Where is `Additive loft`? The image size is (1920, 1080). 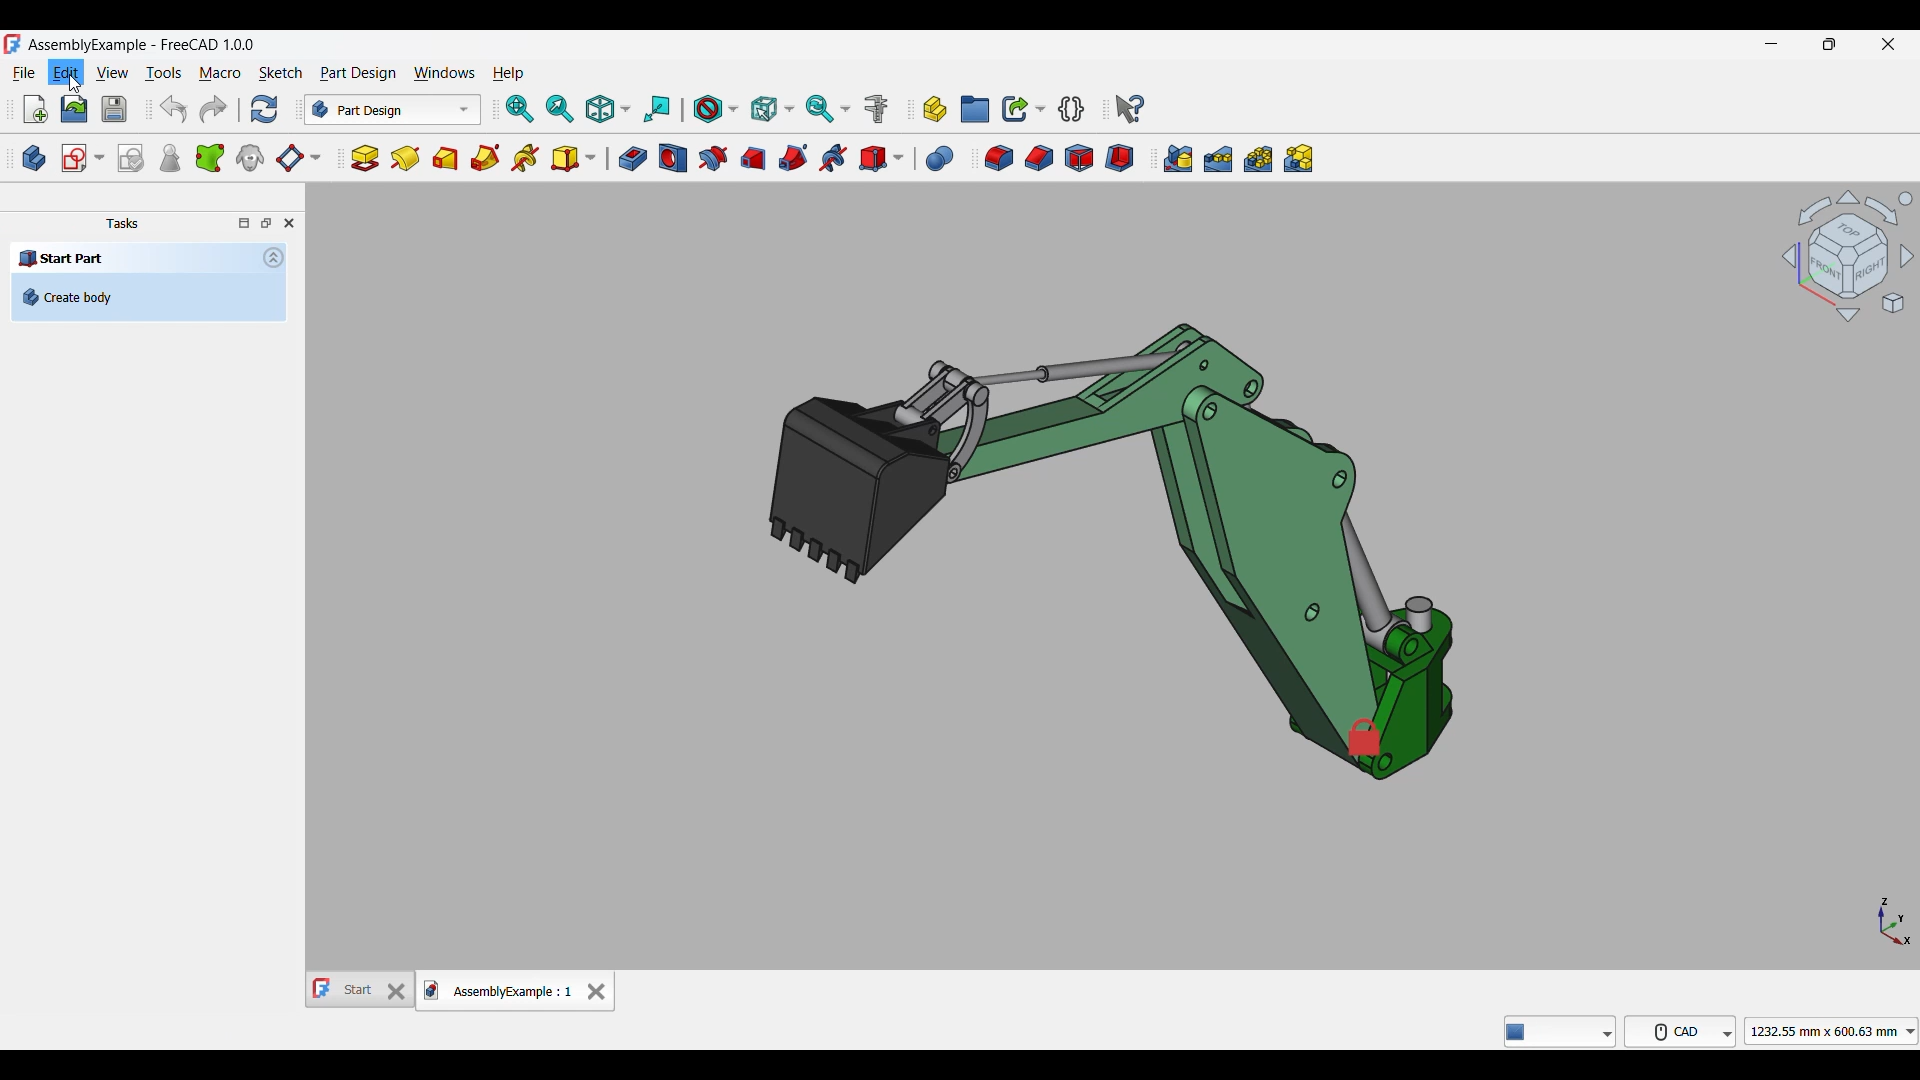 Additive loft is located at coordinates (445, 158).